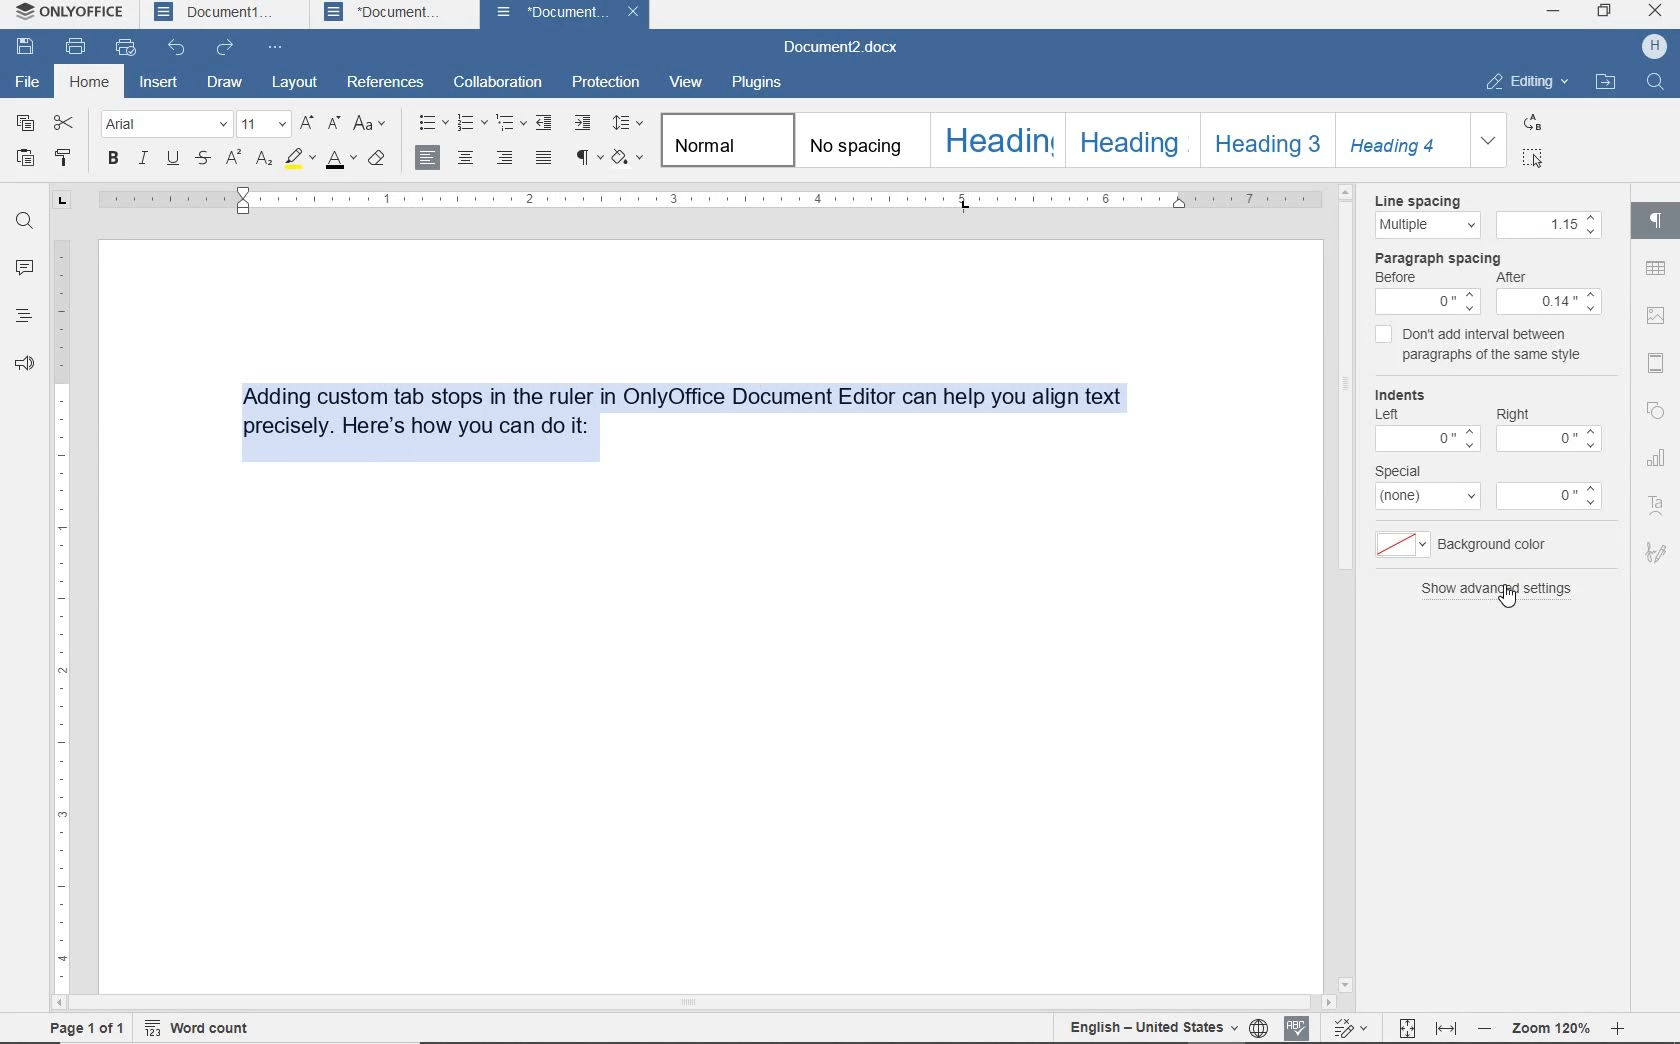 The height and width of the screenshot is (1044, 1680). What do you see at coordinates (126, 48) in the screenshot?
I see `quick print` at bounding box center [126, 48].